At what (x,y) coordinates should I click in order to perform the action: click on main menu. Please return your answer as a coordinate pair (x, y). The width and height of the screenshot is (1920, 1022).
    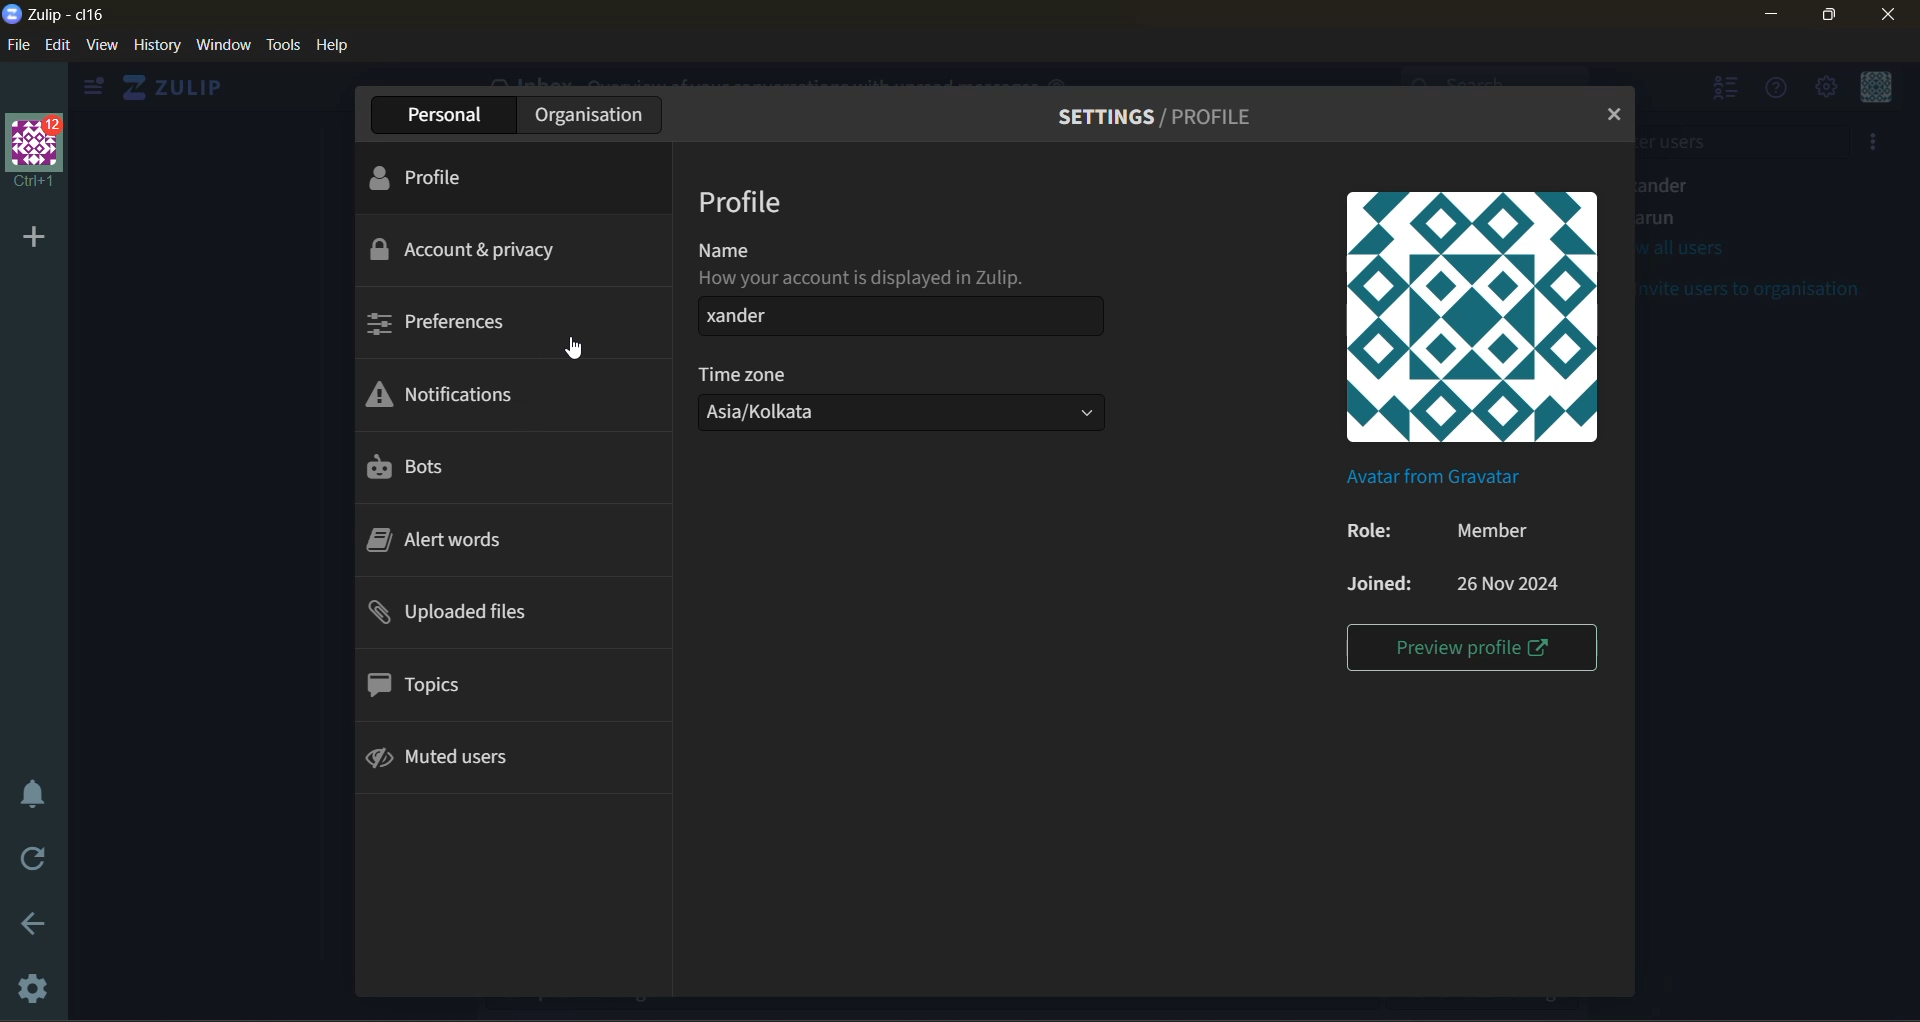
    Looking at the image, I should click on (1828, 91).